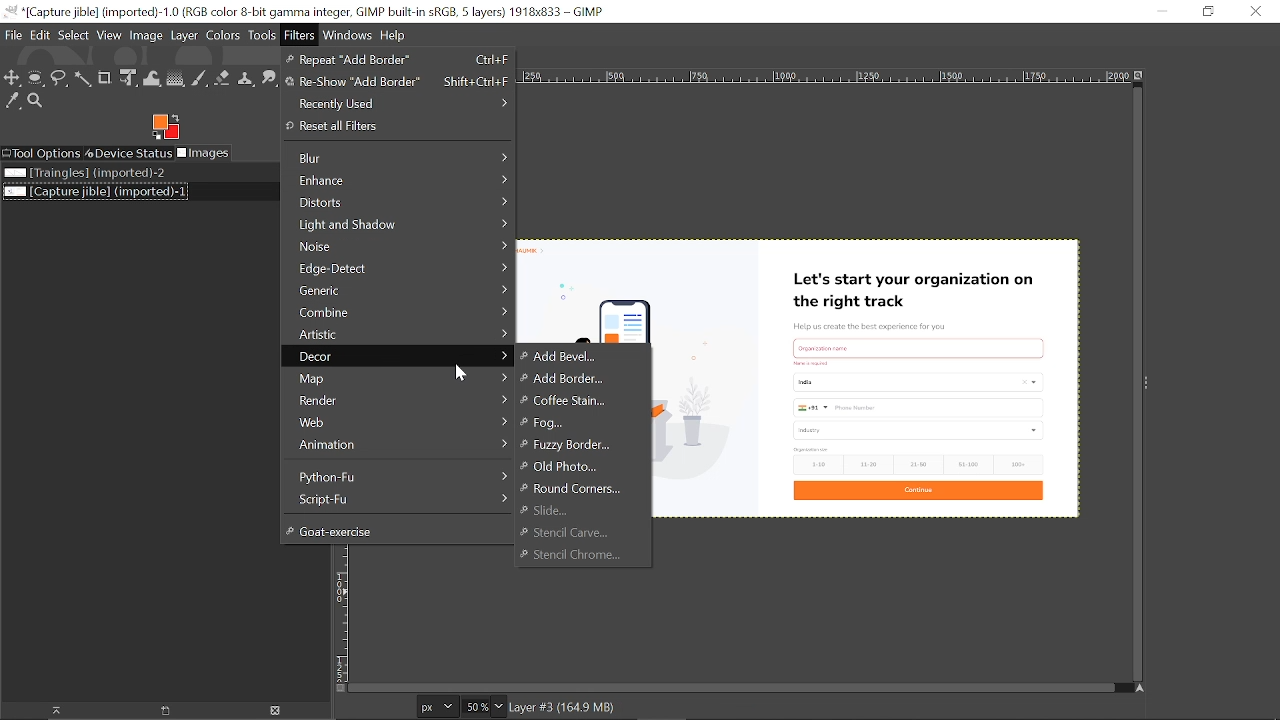 This screenshot has width=1280, height=720. What do you see at coordinates (578, 422) in the screenshot?
I see `Fog` at bounding box center [578, 422].